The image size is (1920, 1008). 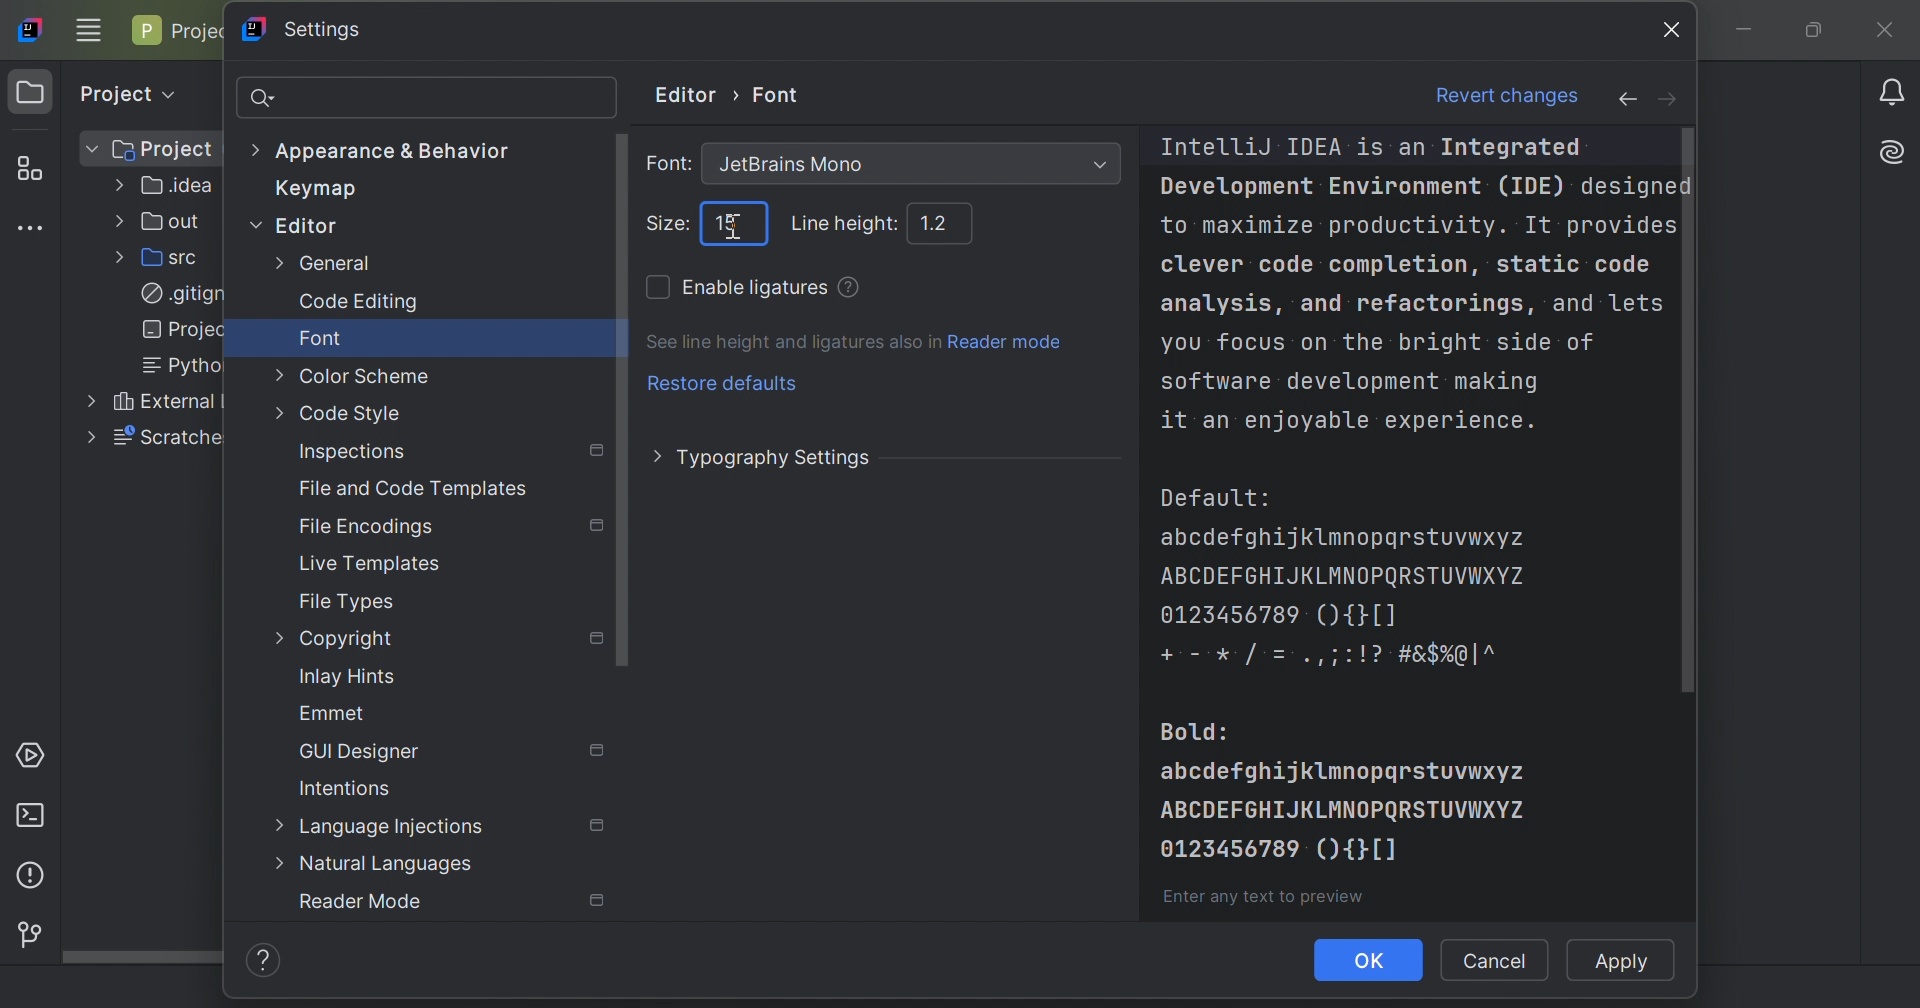 I want to click on ABCDEFGHIJKLMNOPQRSTUVWXYZ, so click(x=1342, y=576).